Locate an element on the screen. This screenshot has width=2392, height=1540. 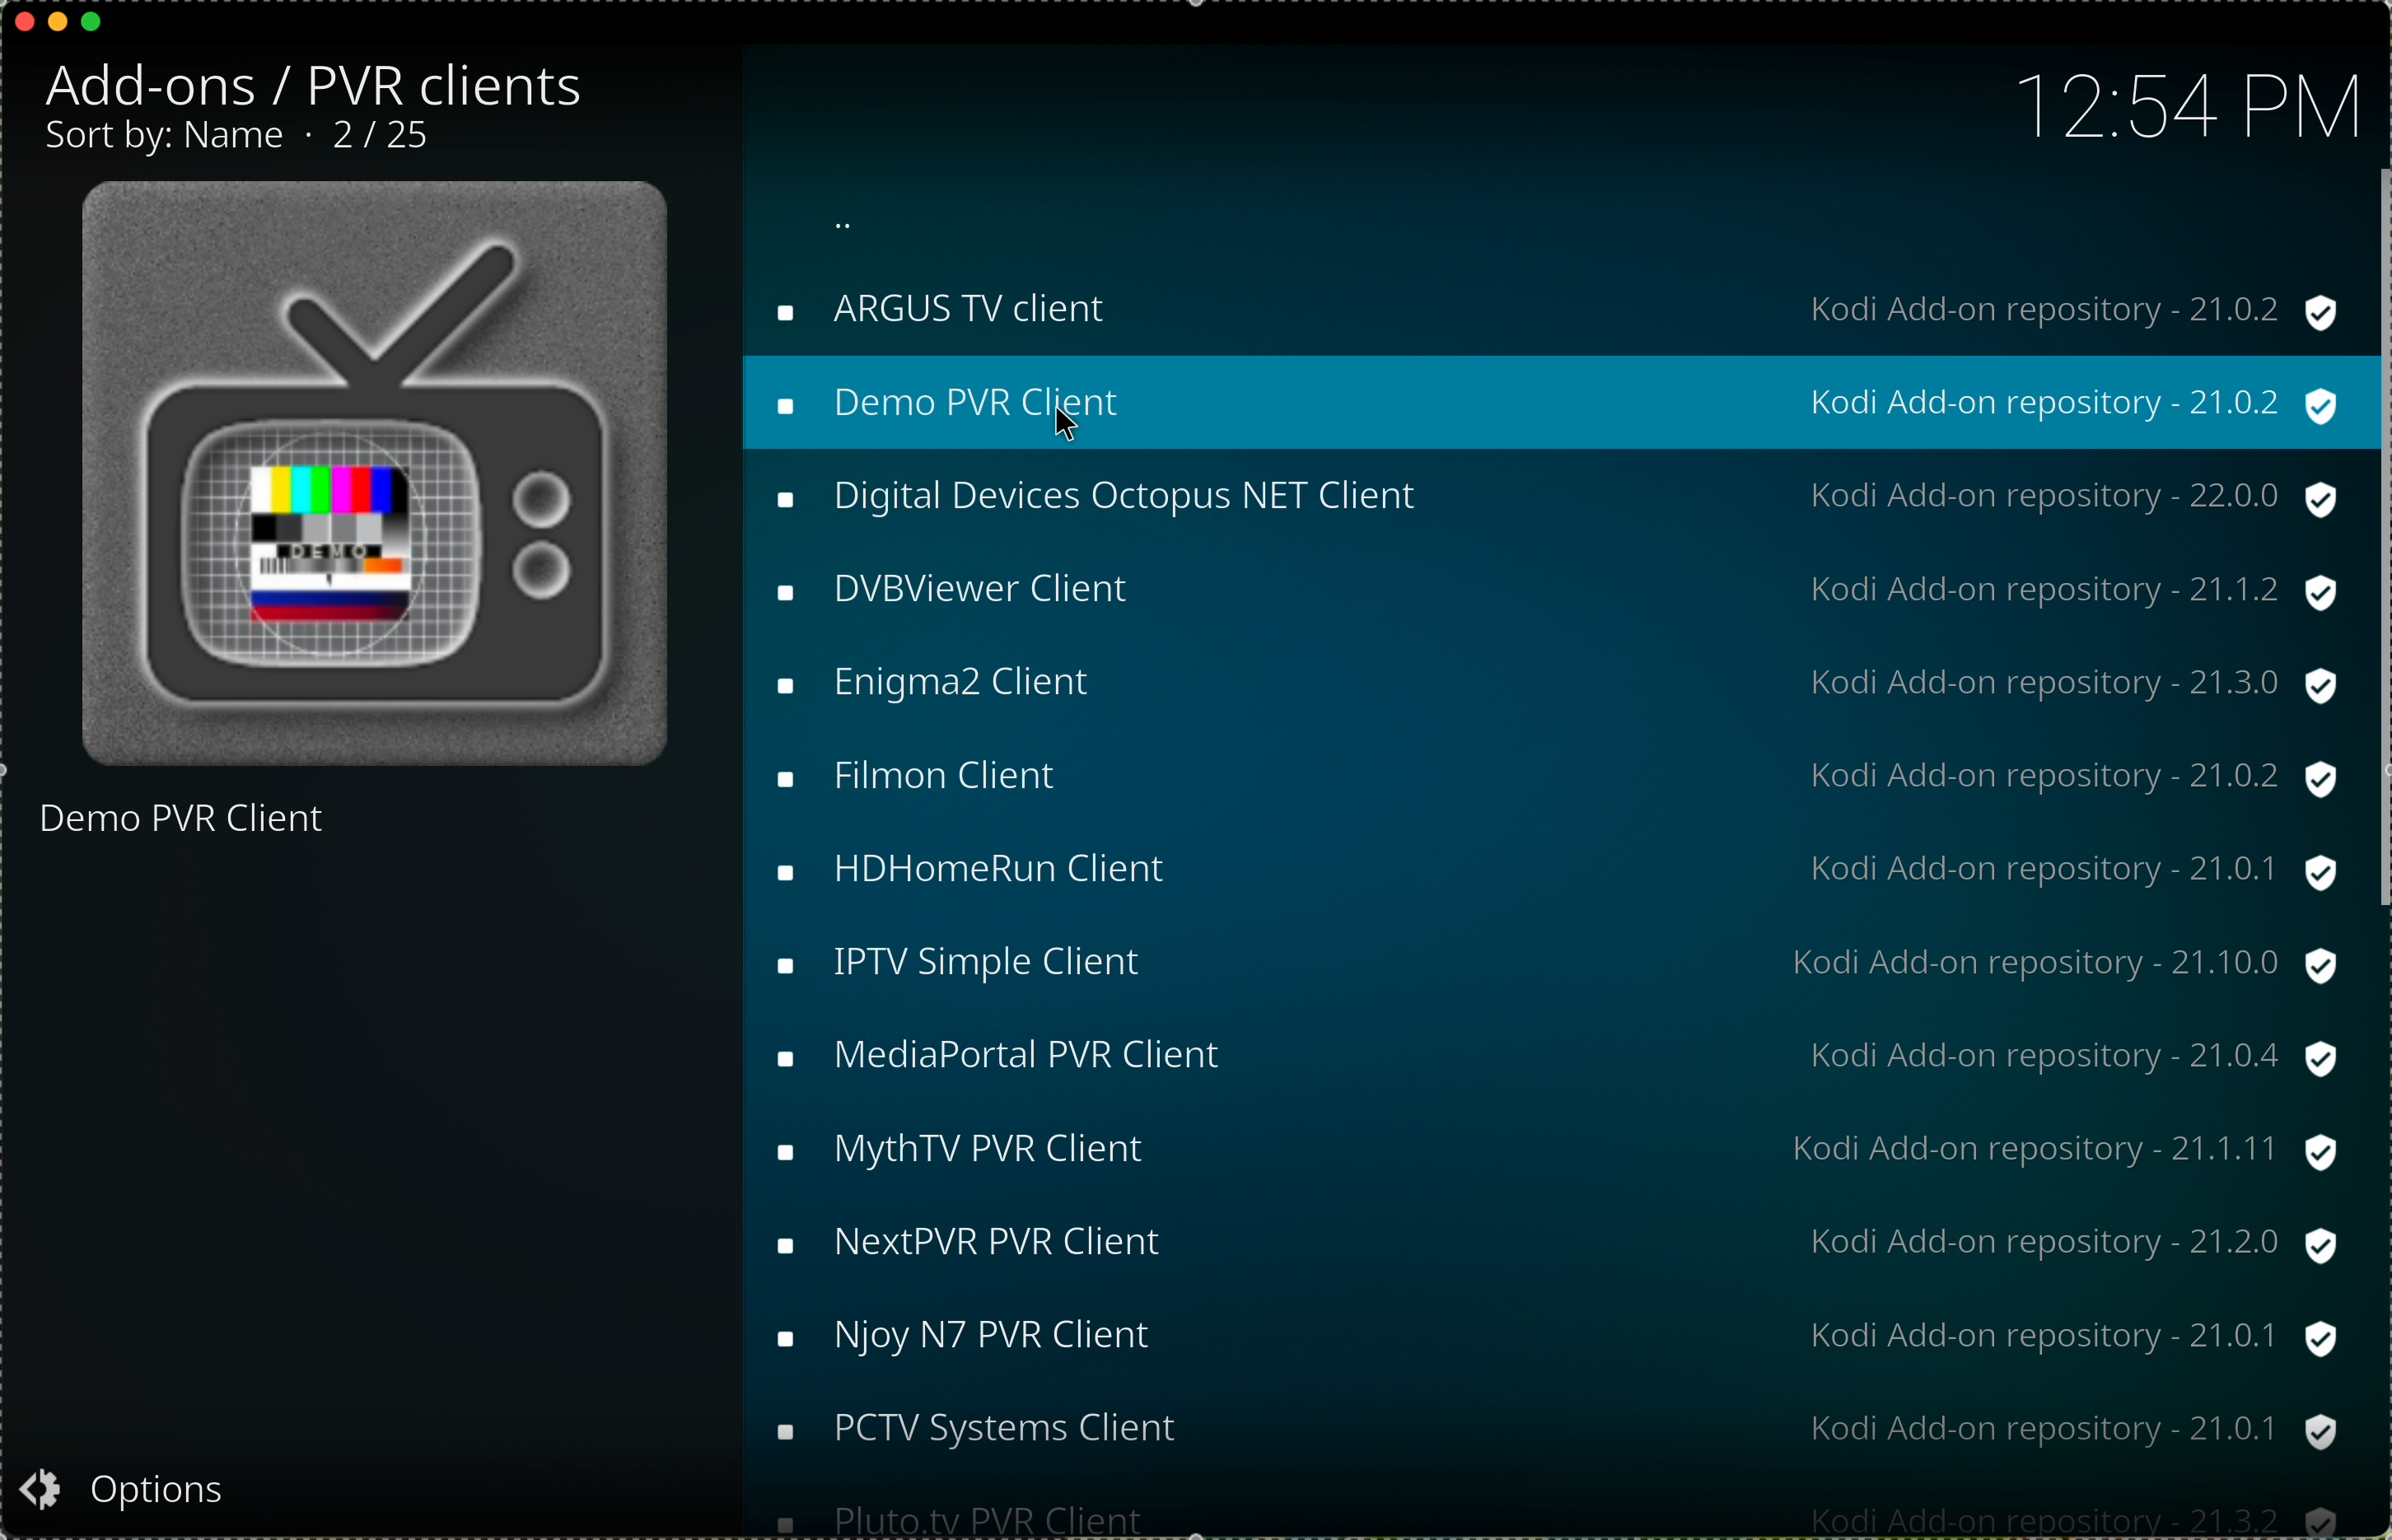
Kodi Add-on repository is located at coordinates (1979, 875).